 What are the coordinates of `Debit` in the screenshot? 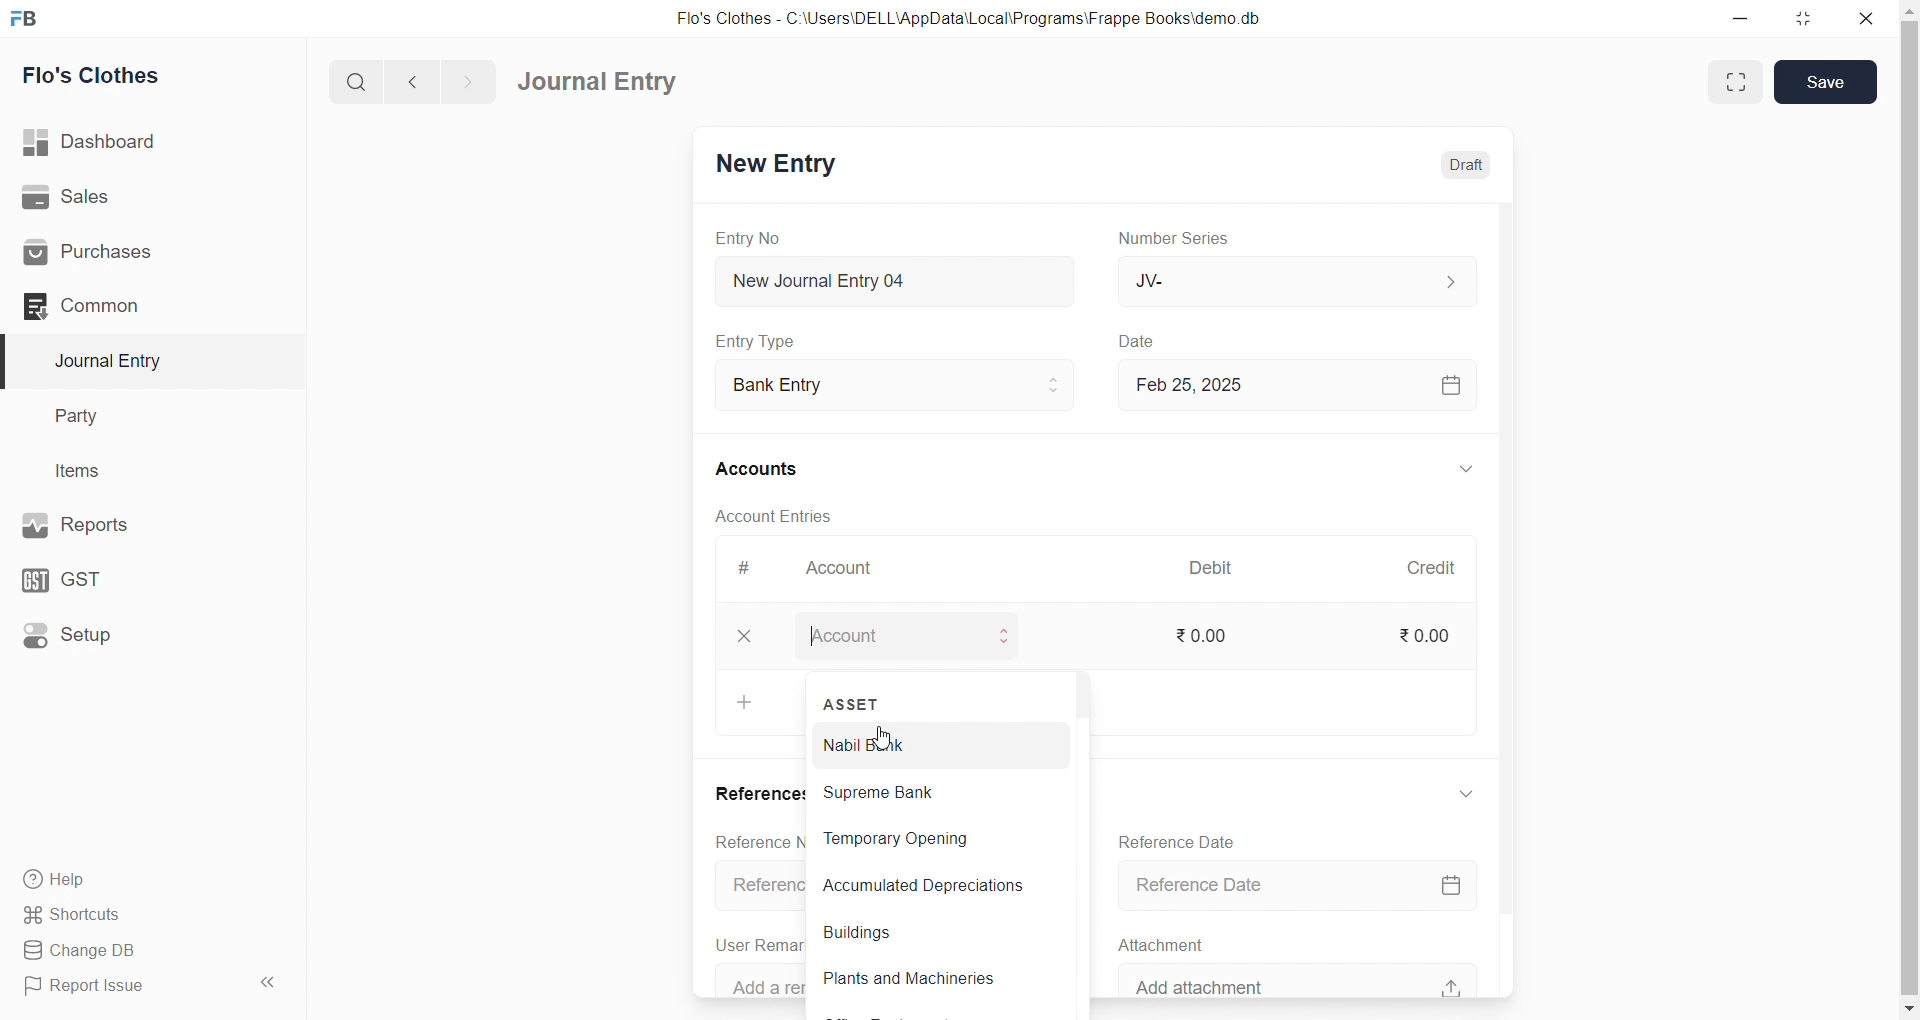 It's located at (1222, 570).